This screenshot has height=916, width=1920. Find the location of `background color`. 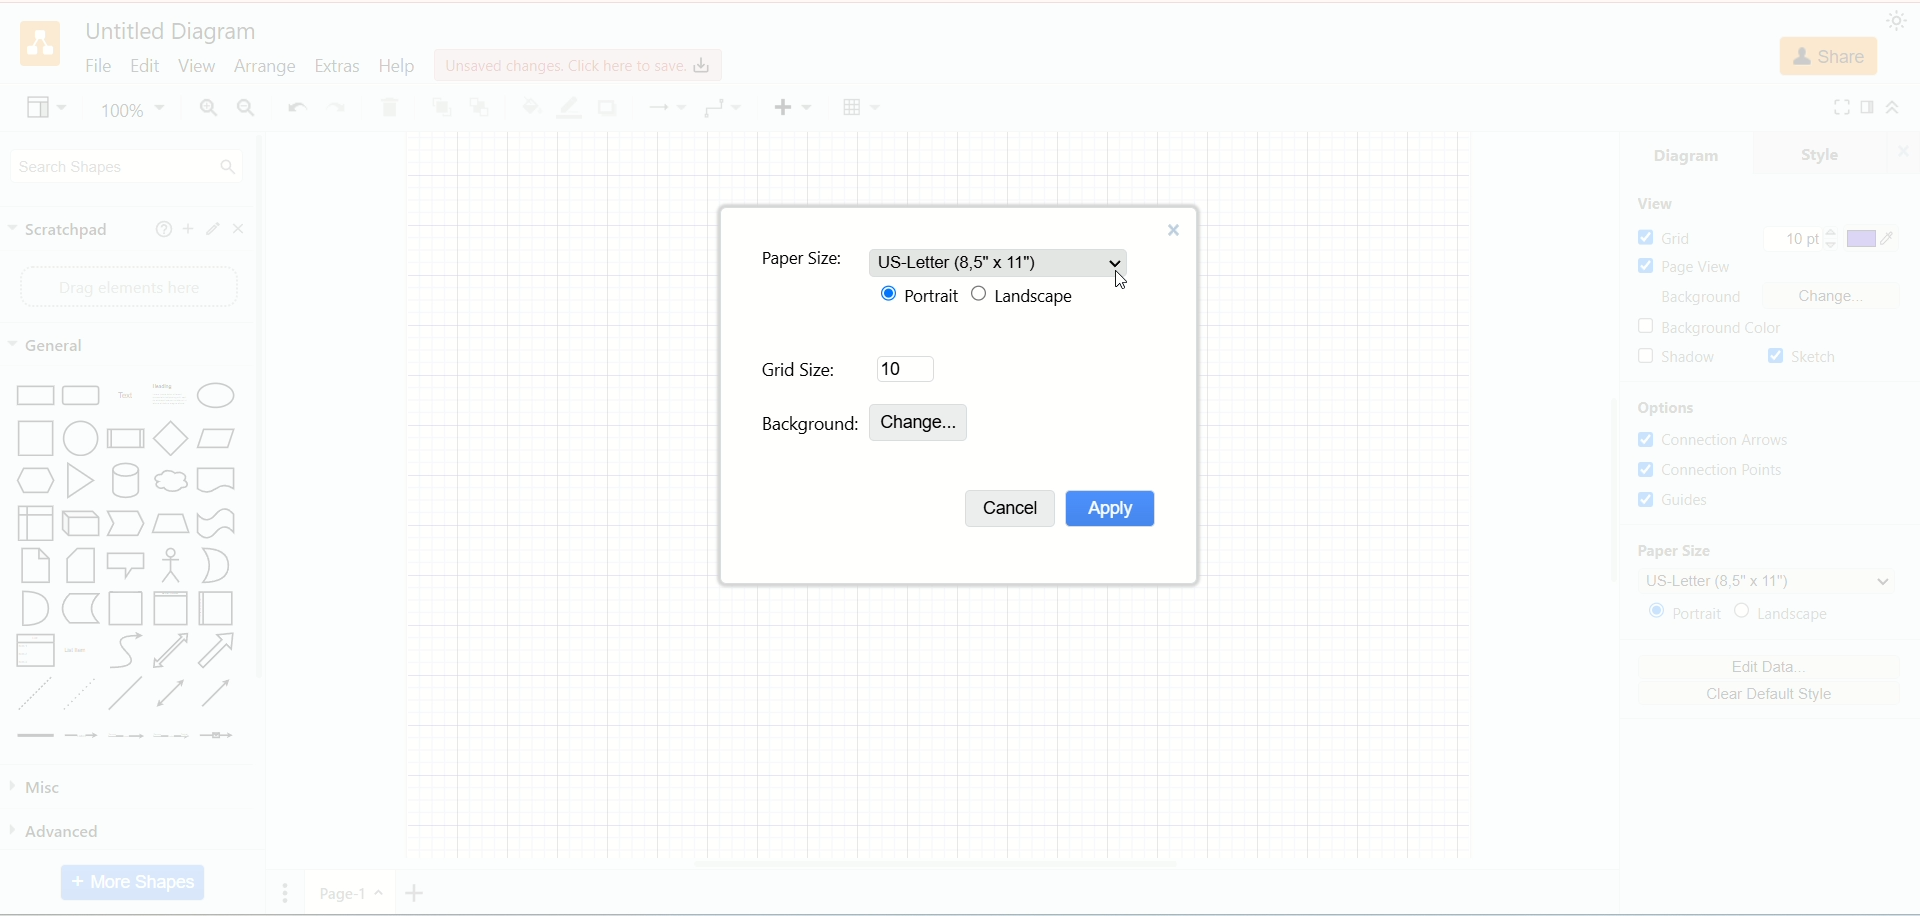

background color is located at coordinates (1715, 328).